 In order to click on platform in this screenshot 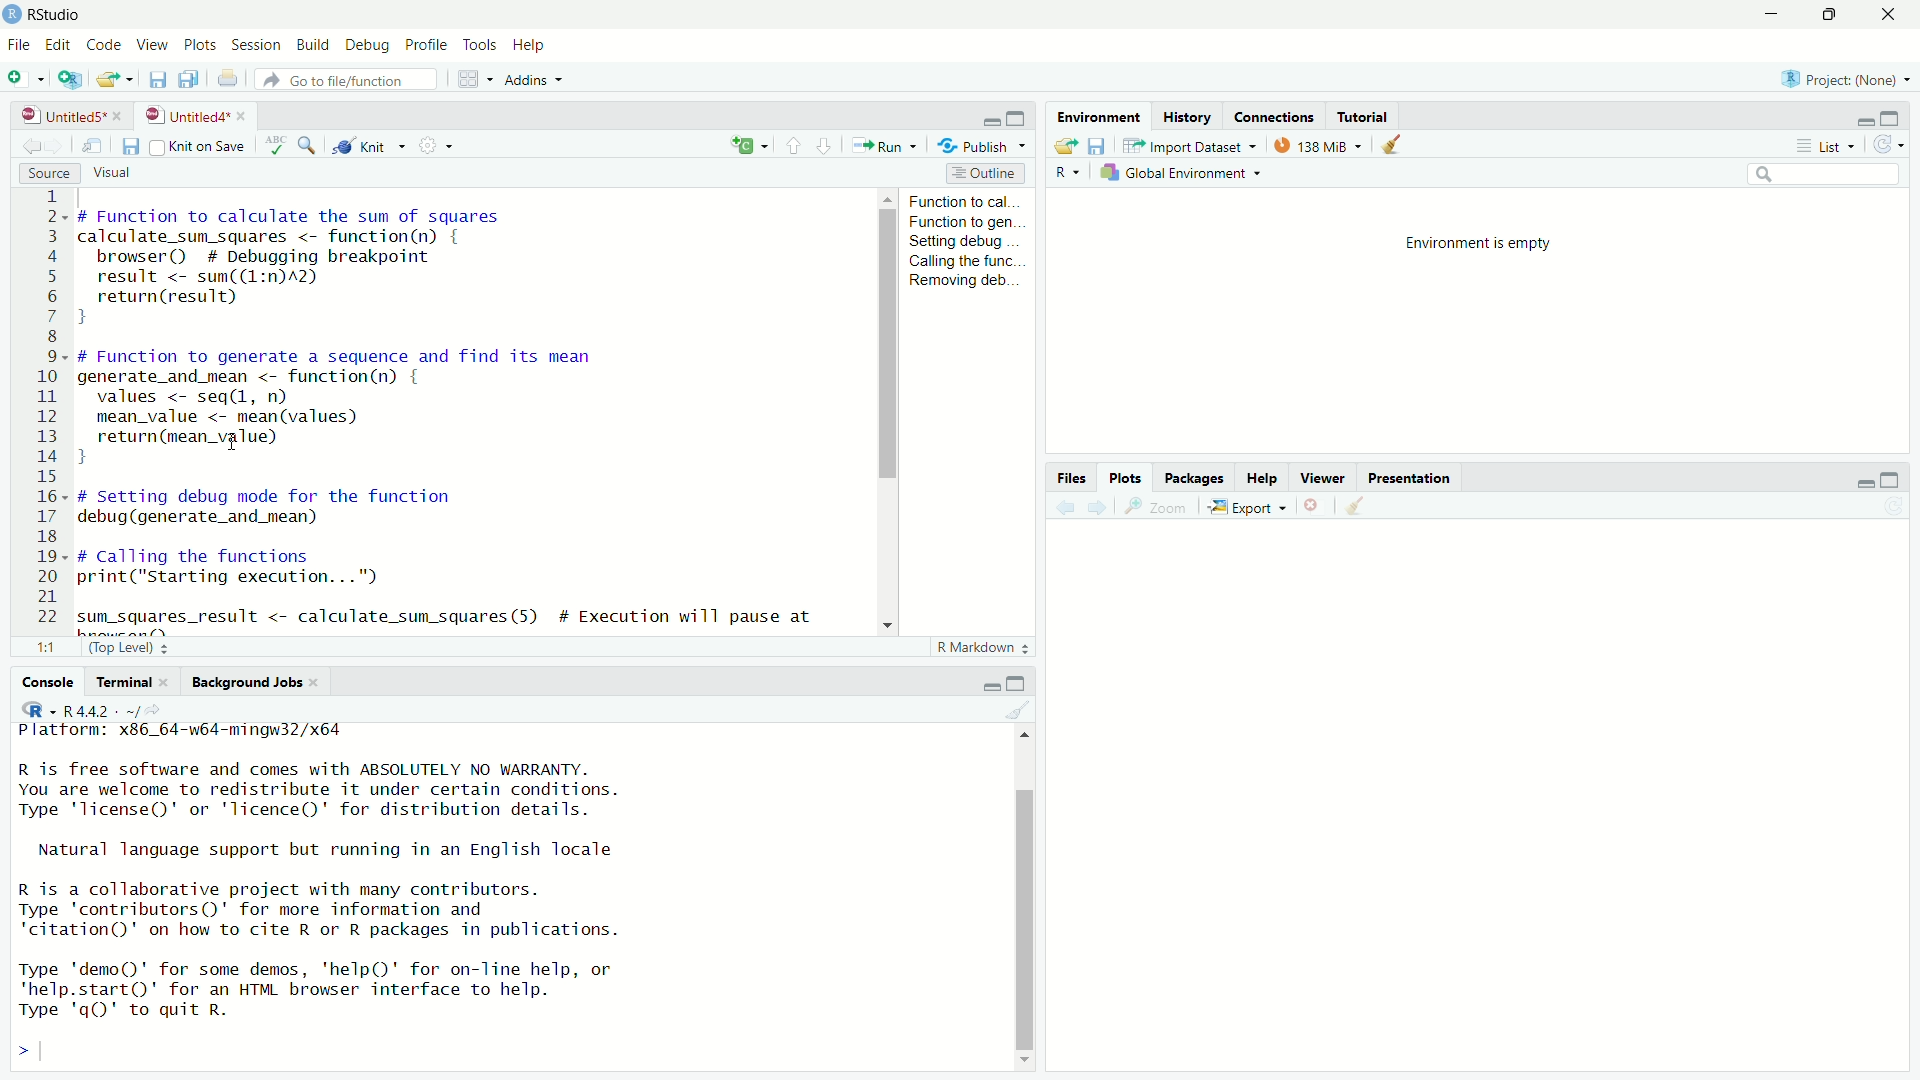, I will do `click(180, 734)`.